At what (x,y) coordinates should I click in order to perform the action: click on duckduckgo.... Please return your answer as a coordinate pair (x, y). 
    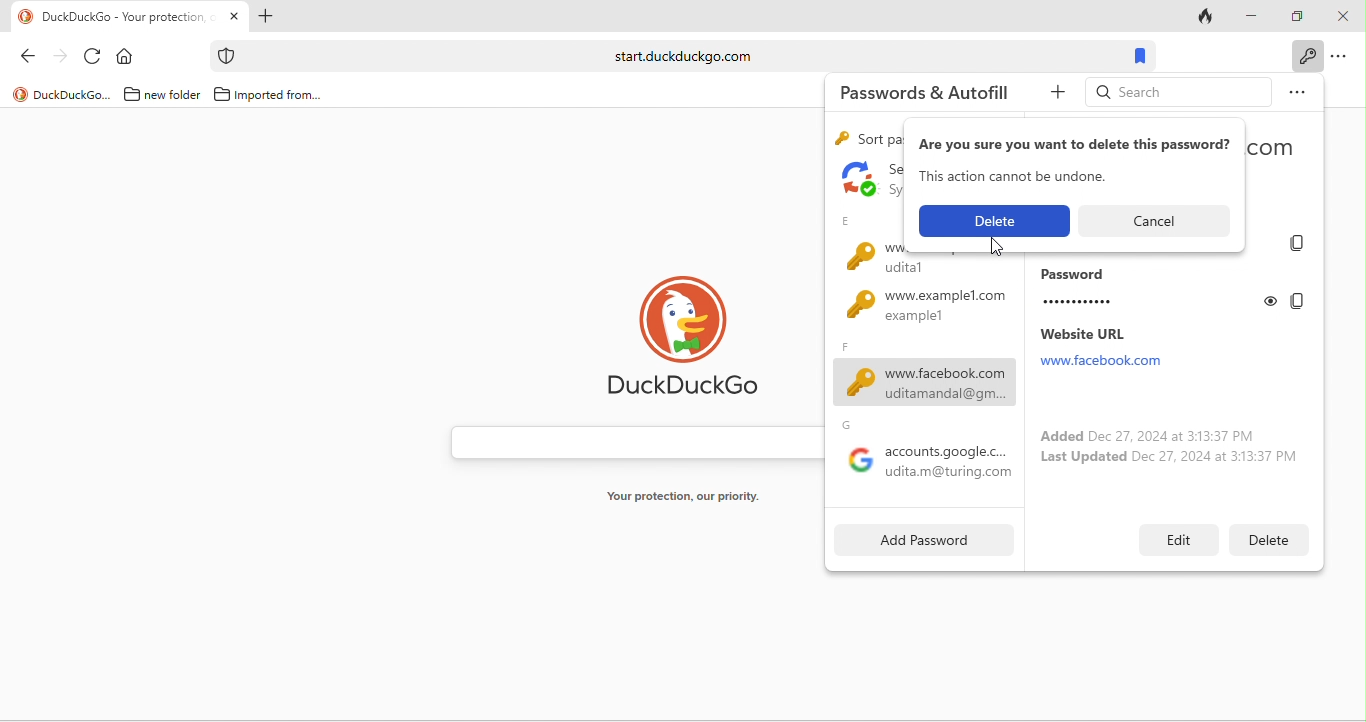
    Looking at the image, I should click on (62, 94).